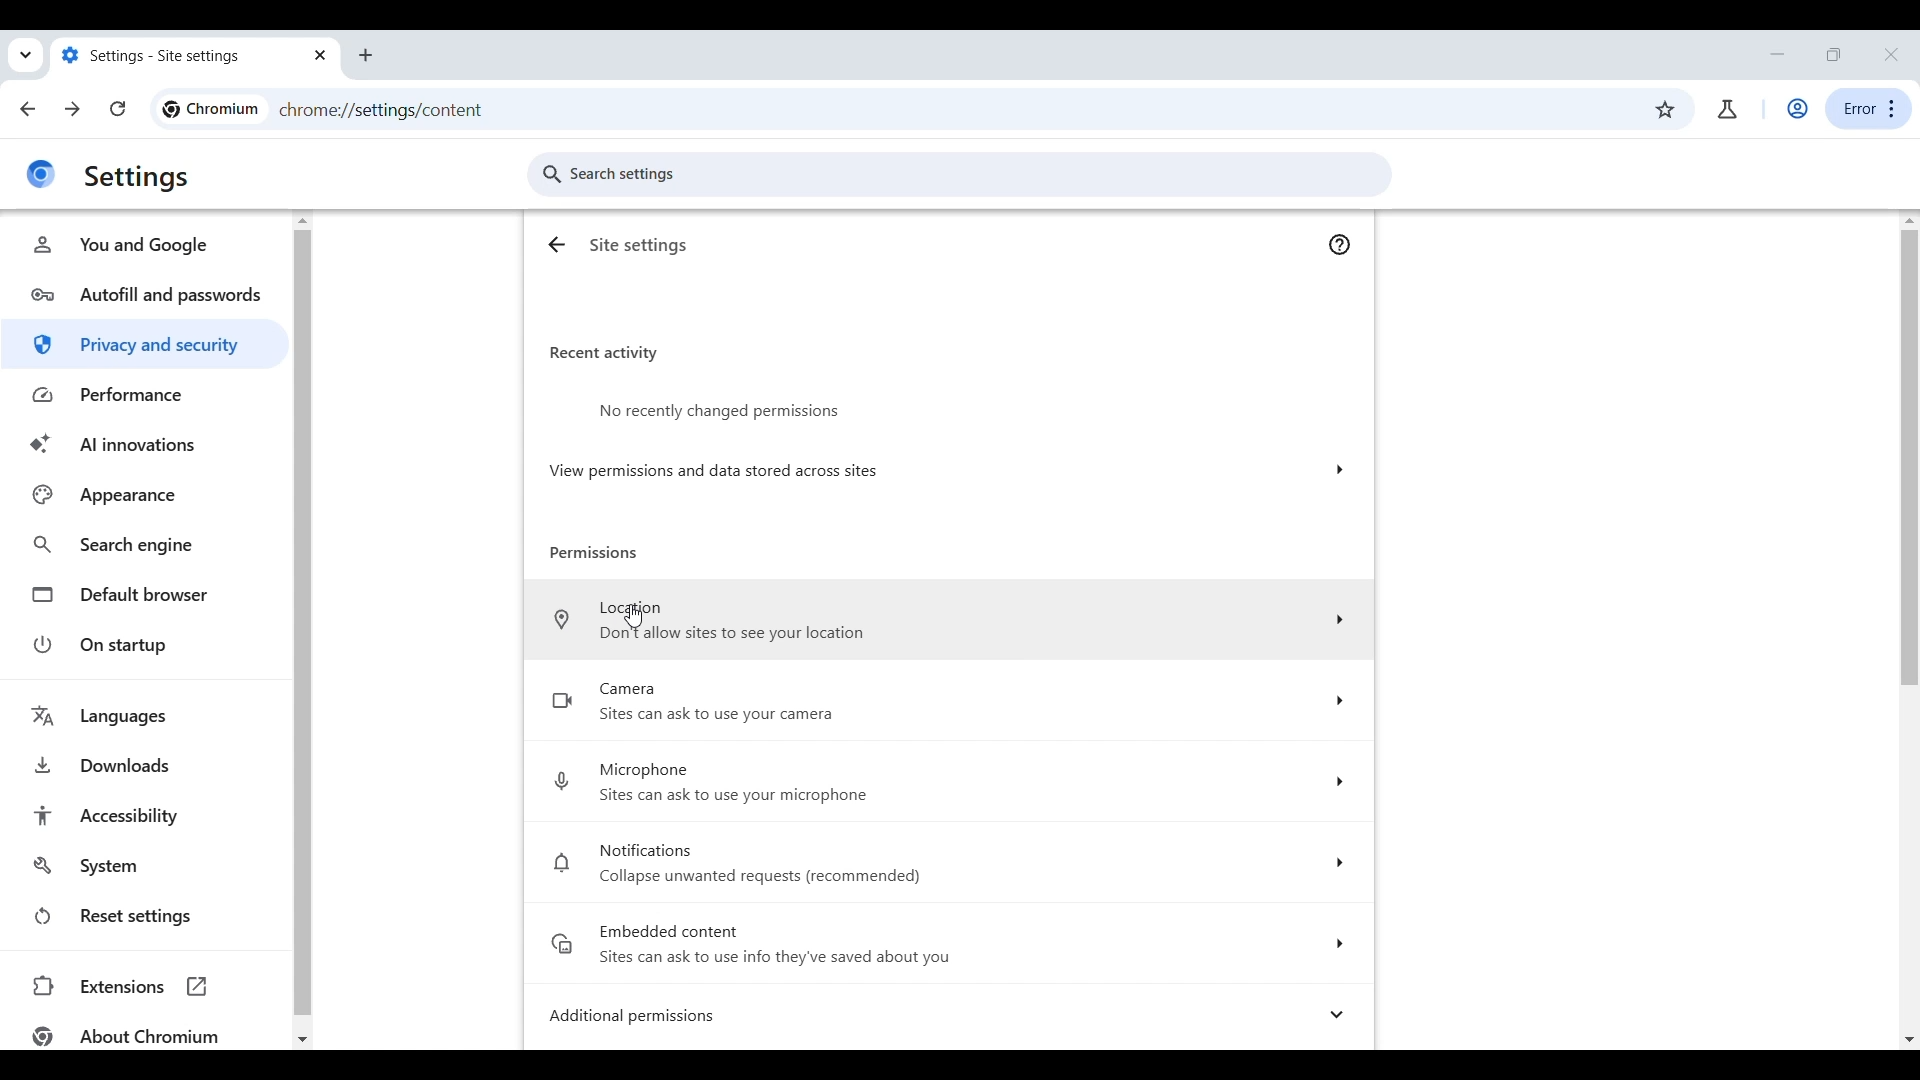 This screenshot has height=1080, width=1920. Describe the element at coordinates (947, 618) in the screenshot. I see `Location : Don't allow sites to see your location` at that location.